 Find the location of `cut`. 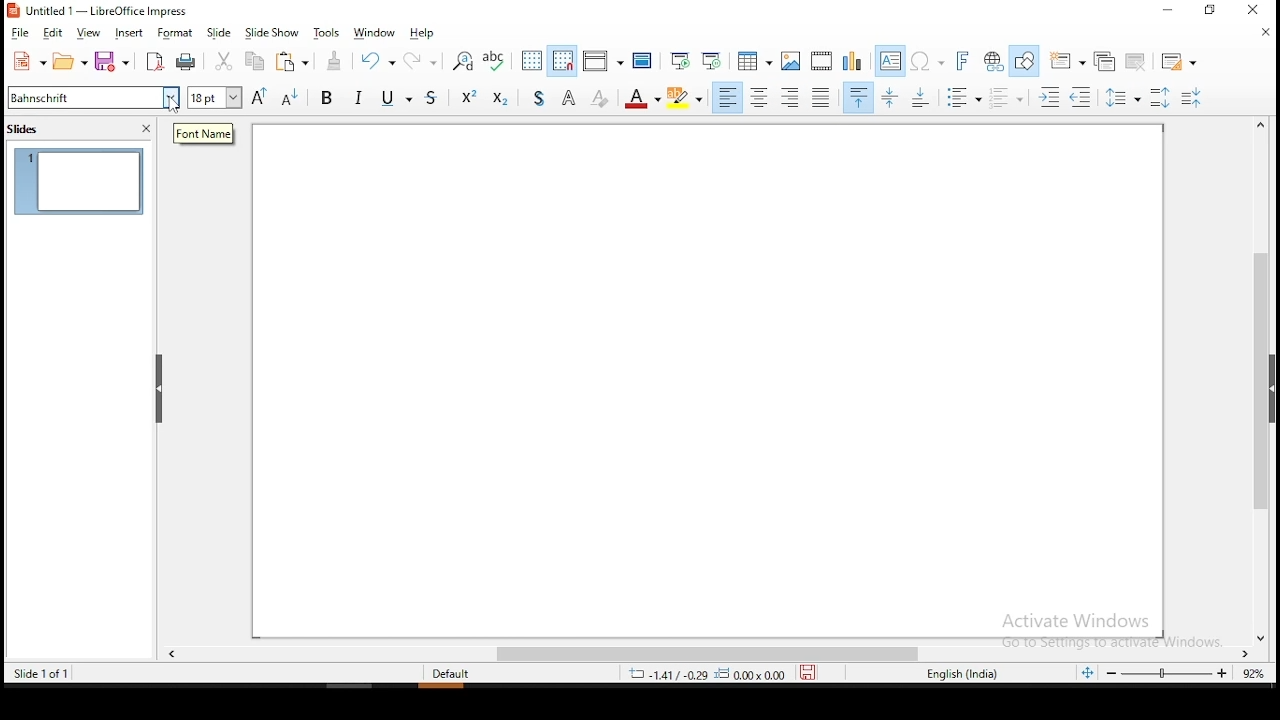

cut is located at coordinates (222, 61).